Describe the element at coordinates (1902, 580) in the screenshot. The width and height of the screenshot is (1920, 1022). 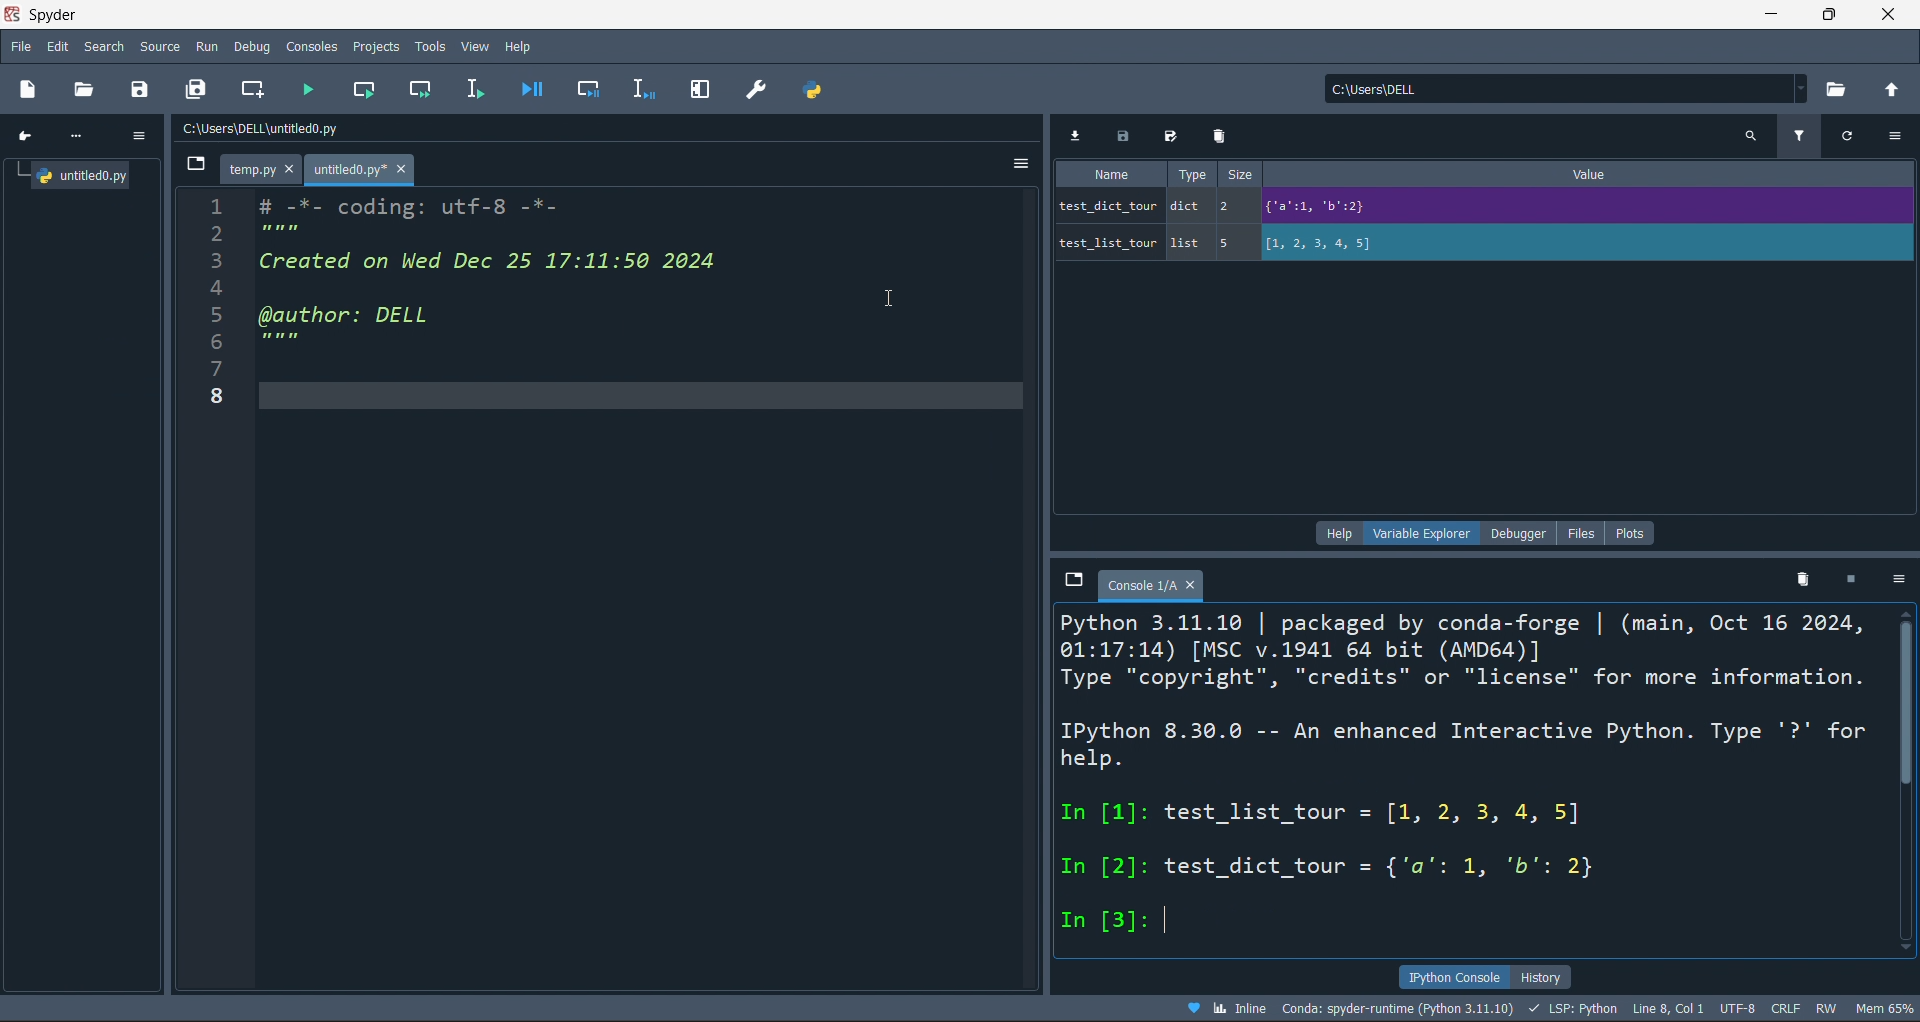
I see `more options` at that location.